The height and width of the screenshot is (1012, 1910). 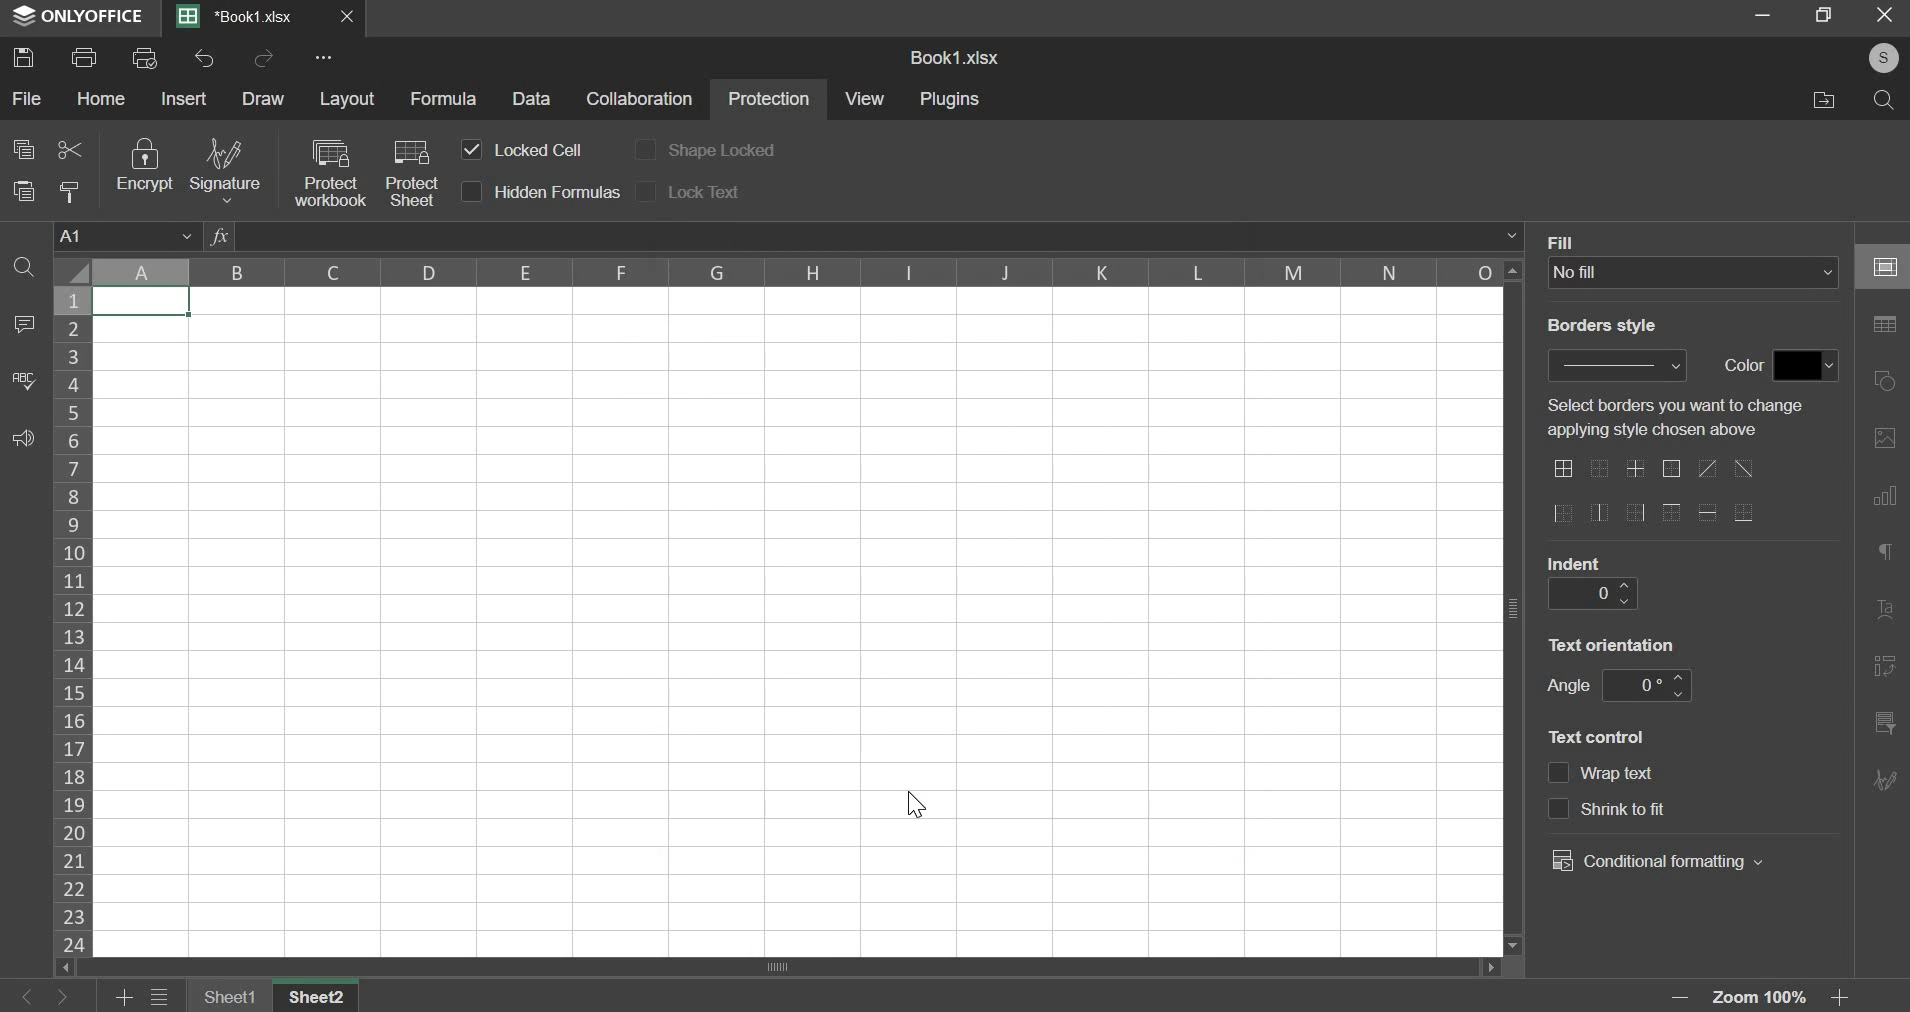 What do you see at coordinates (223, 170) in the screenshot?
I see `signature` at bounding box center [223, 170].